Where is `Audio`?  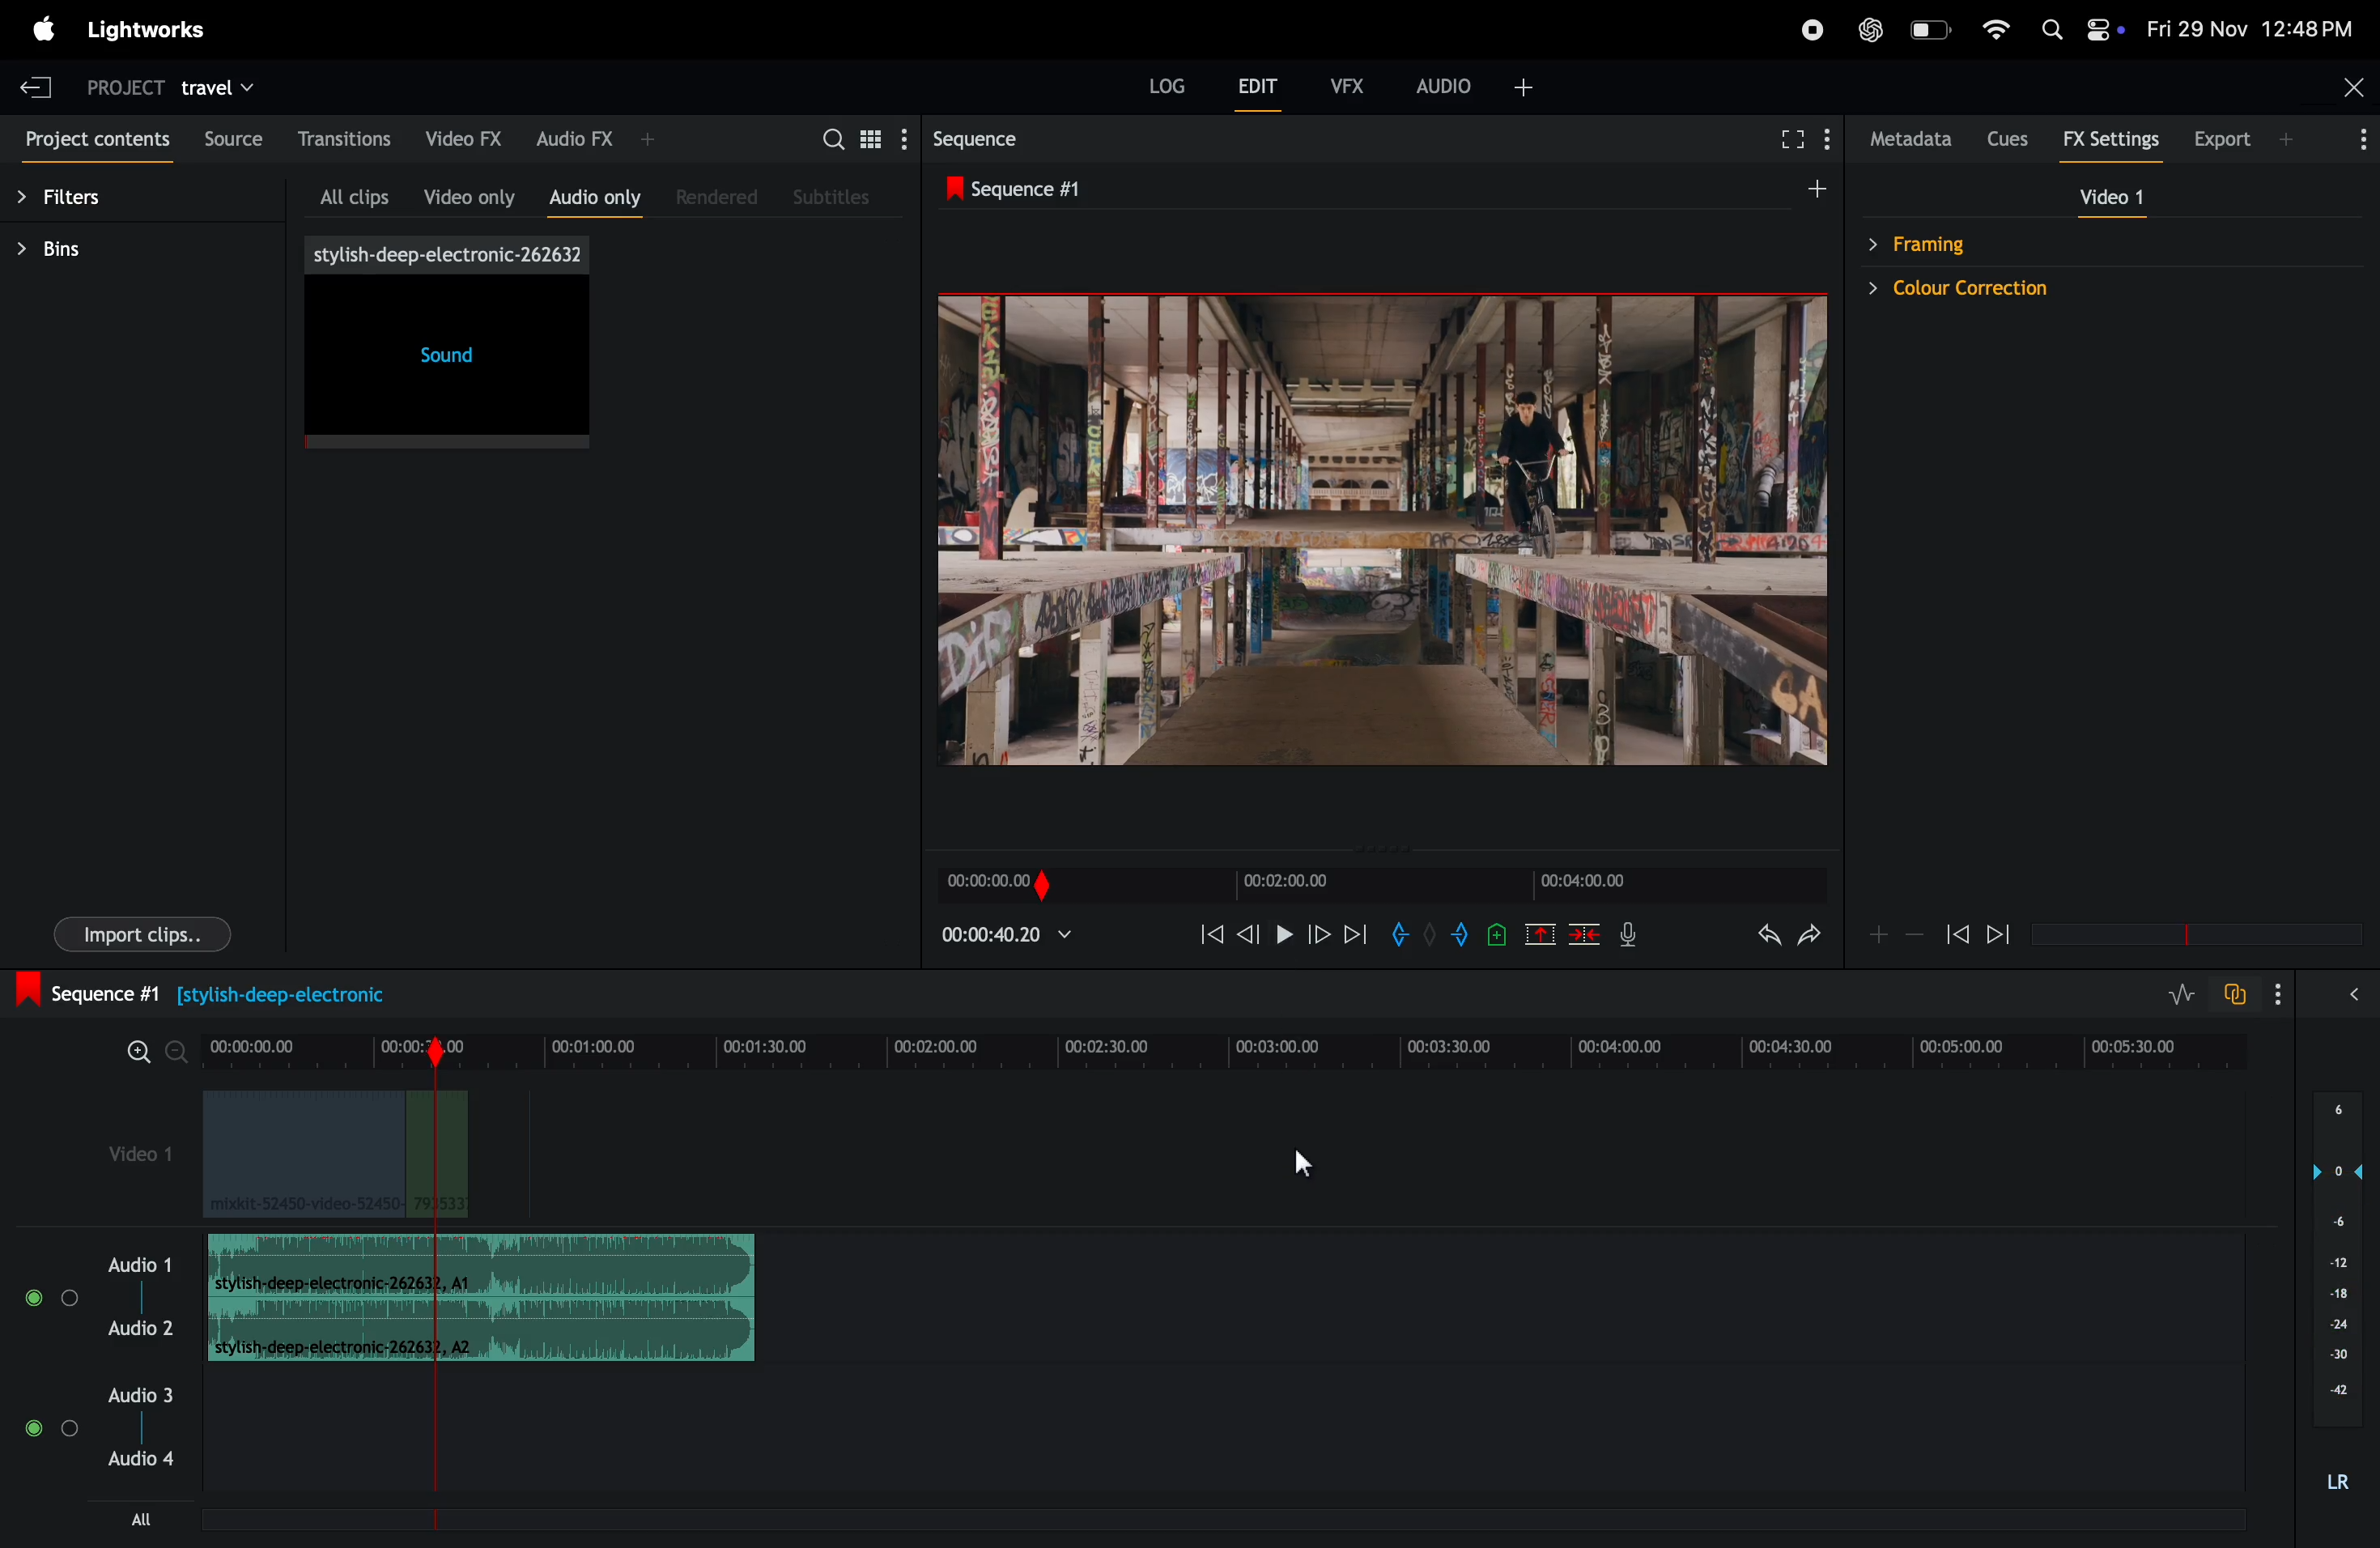 Audio is located at coordinates (137, 1329).